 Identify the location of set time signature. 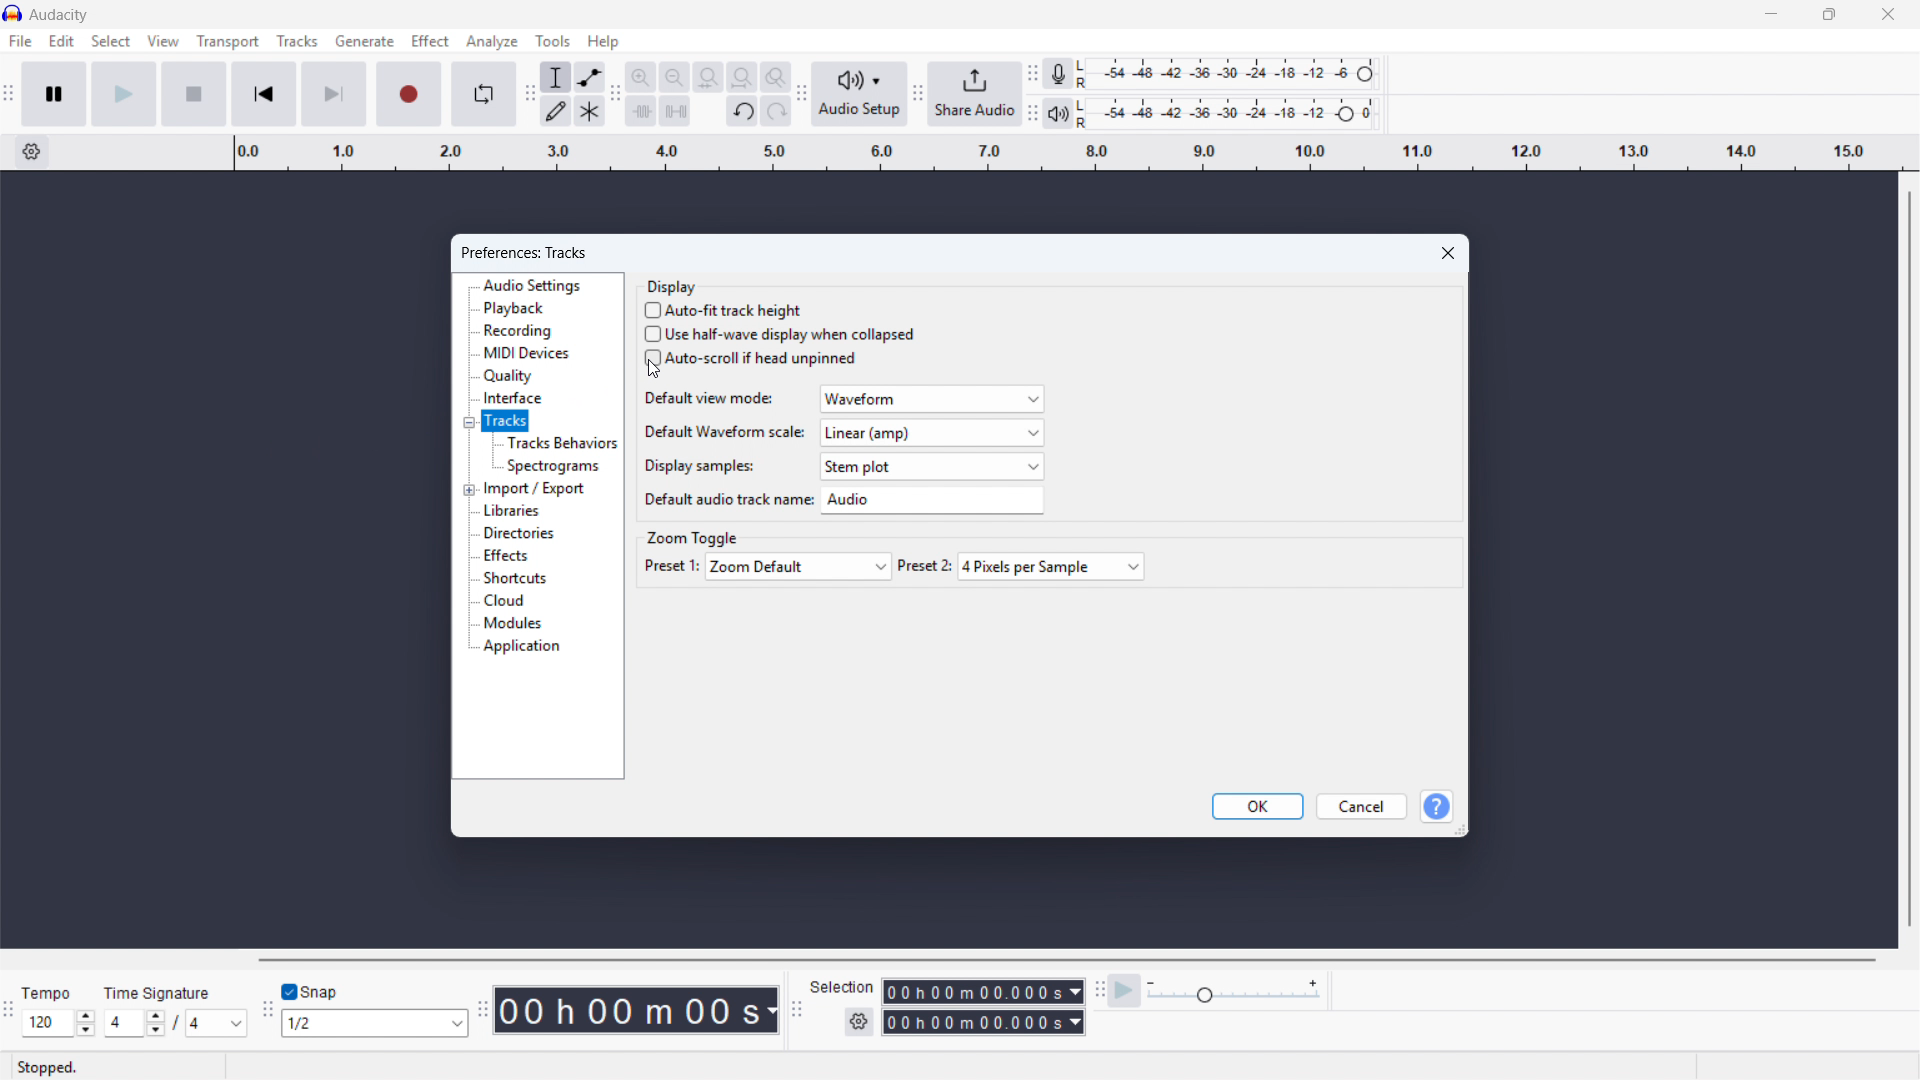
(177, 1009).